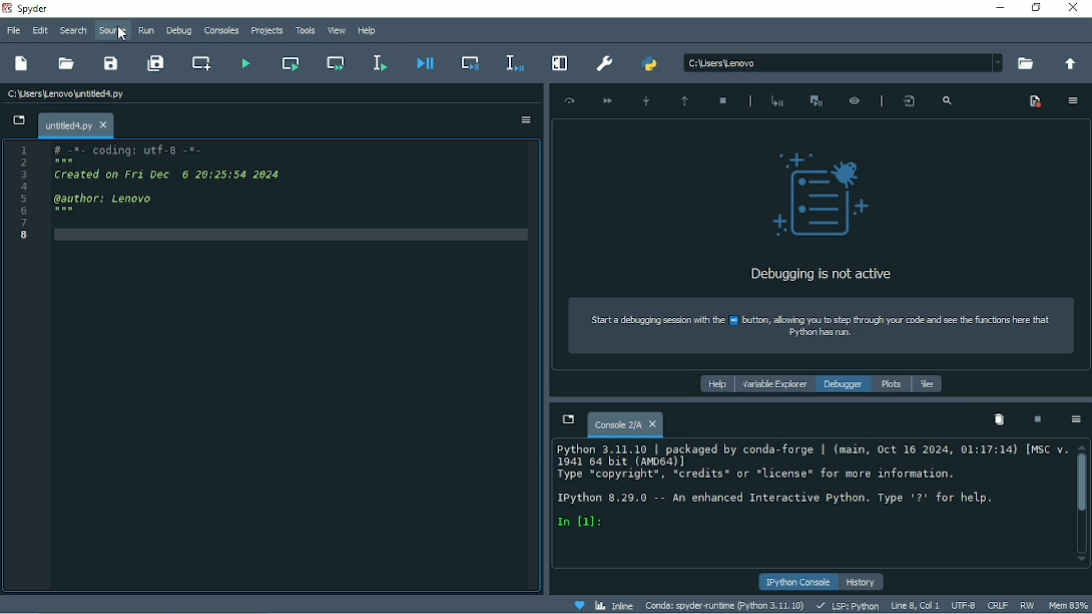 The height and width of the screenshot is (614, 1092). What do you see at coordinates (560, 64) in the screenshot?
I see `Maximize current pane` at bounding box center [560, 64].